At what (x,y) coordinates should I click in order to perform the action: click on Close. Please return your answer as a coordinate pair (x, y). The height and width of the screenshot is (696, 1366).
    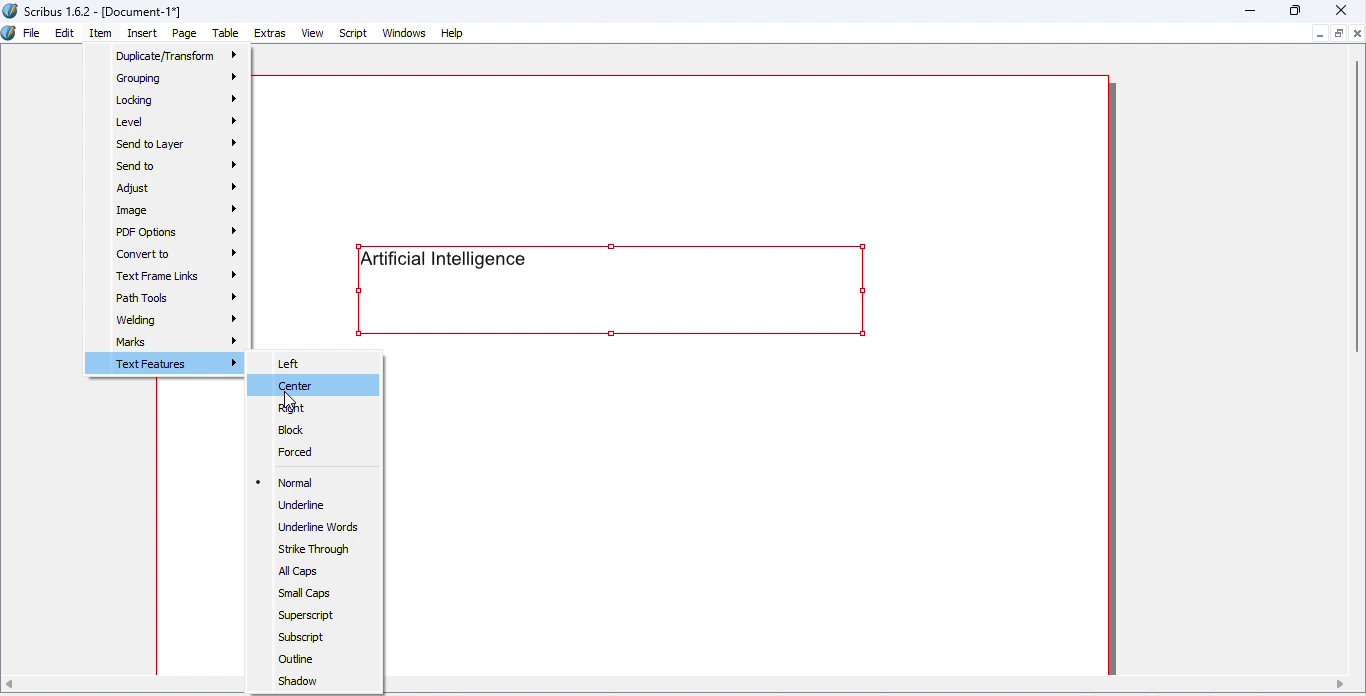
    Looking at the image, I should click on (1336, 10).